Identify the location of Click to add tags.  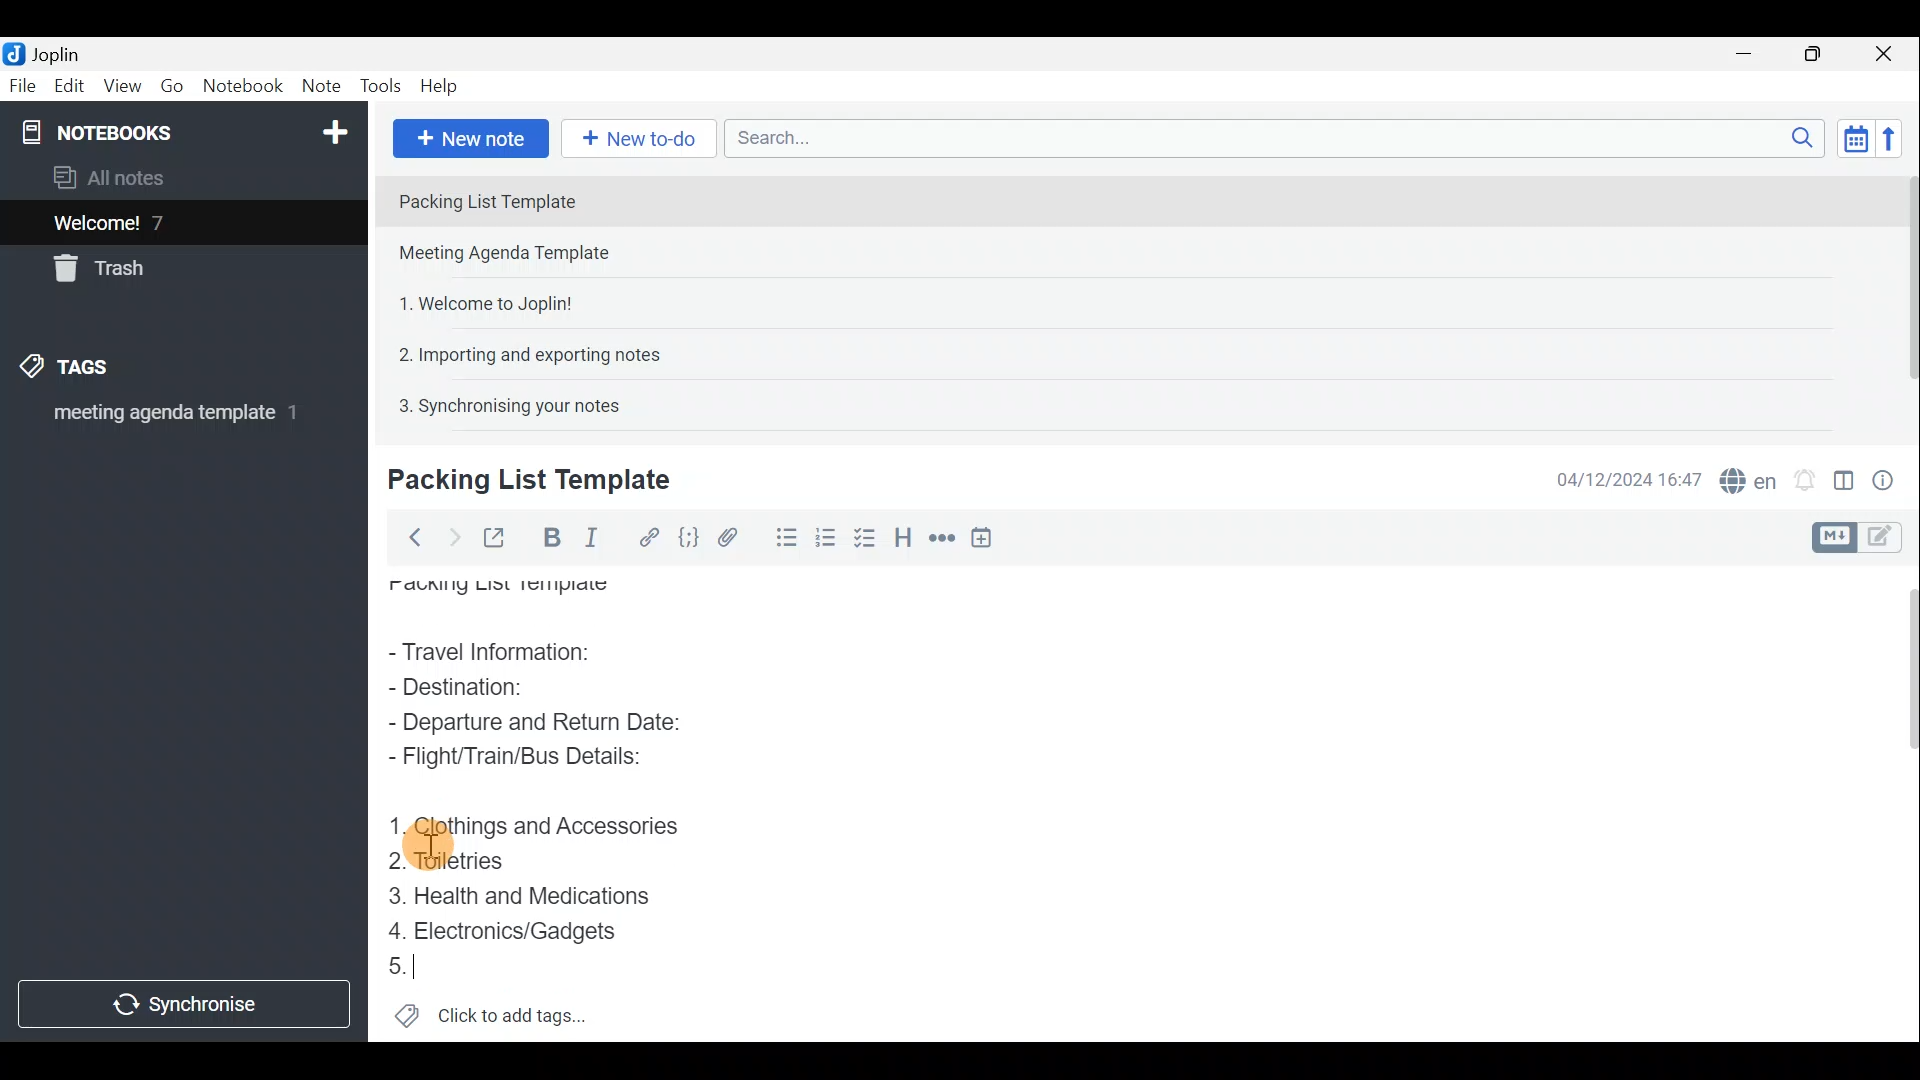
(491, 1010).